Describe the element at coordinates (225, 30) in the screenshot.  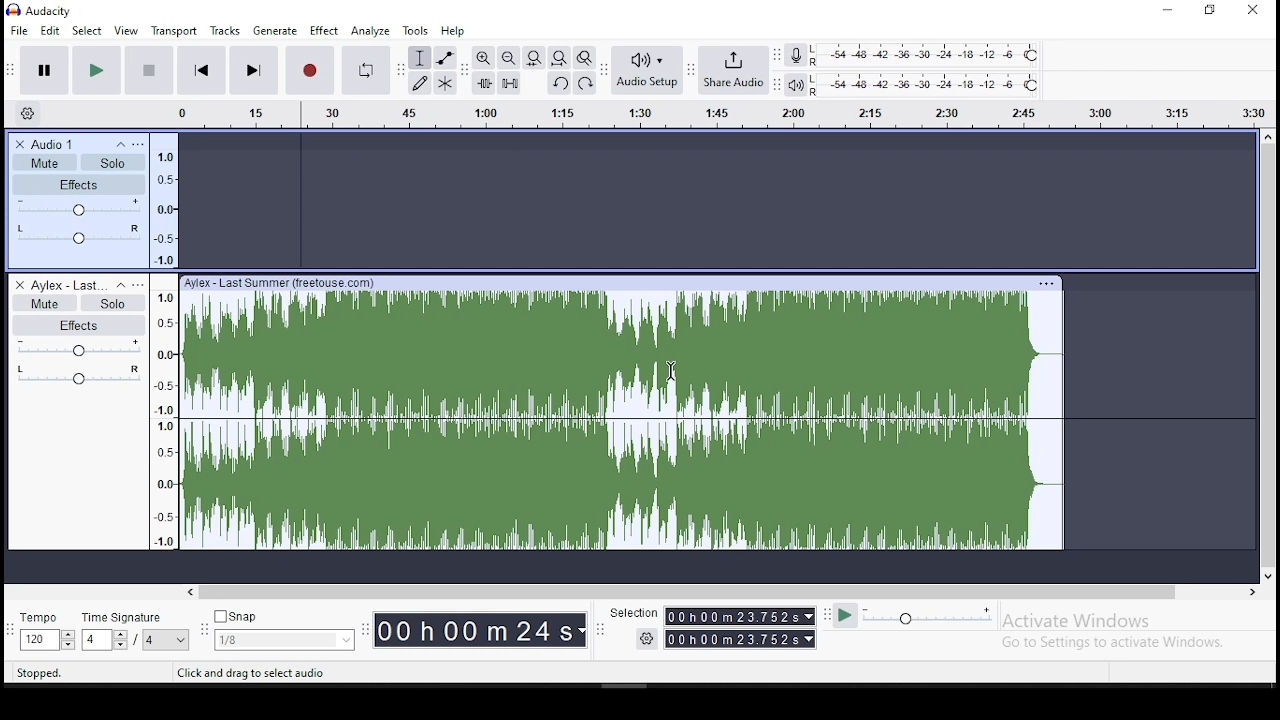
I see `tracks` at that location.